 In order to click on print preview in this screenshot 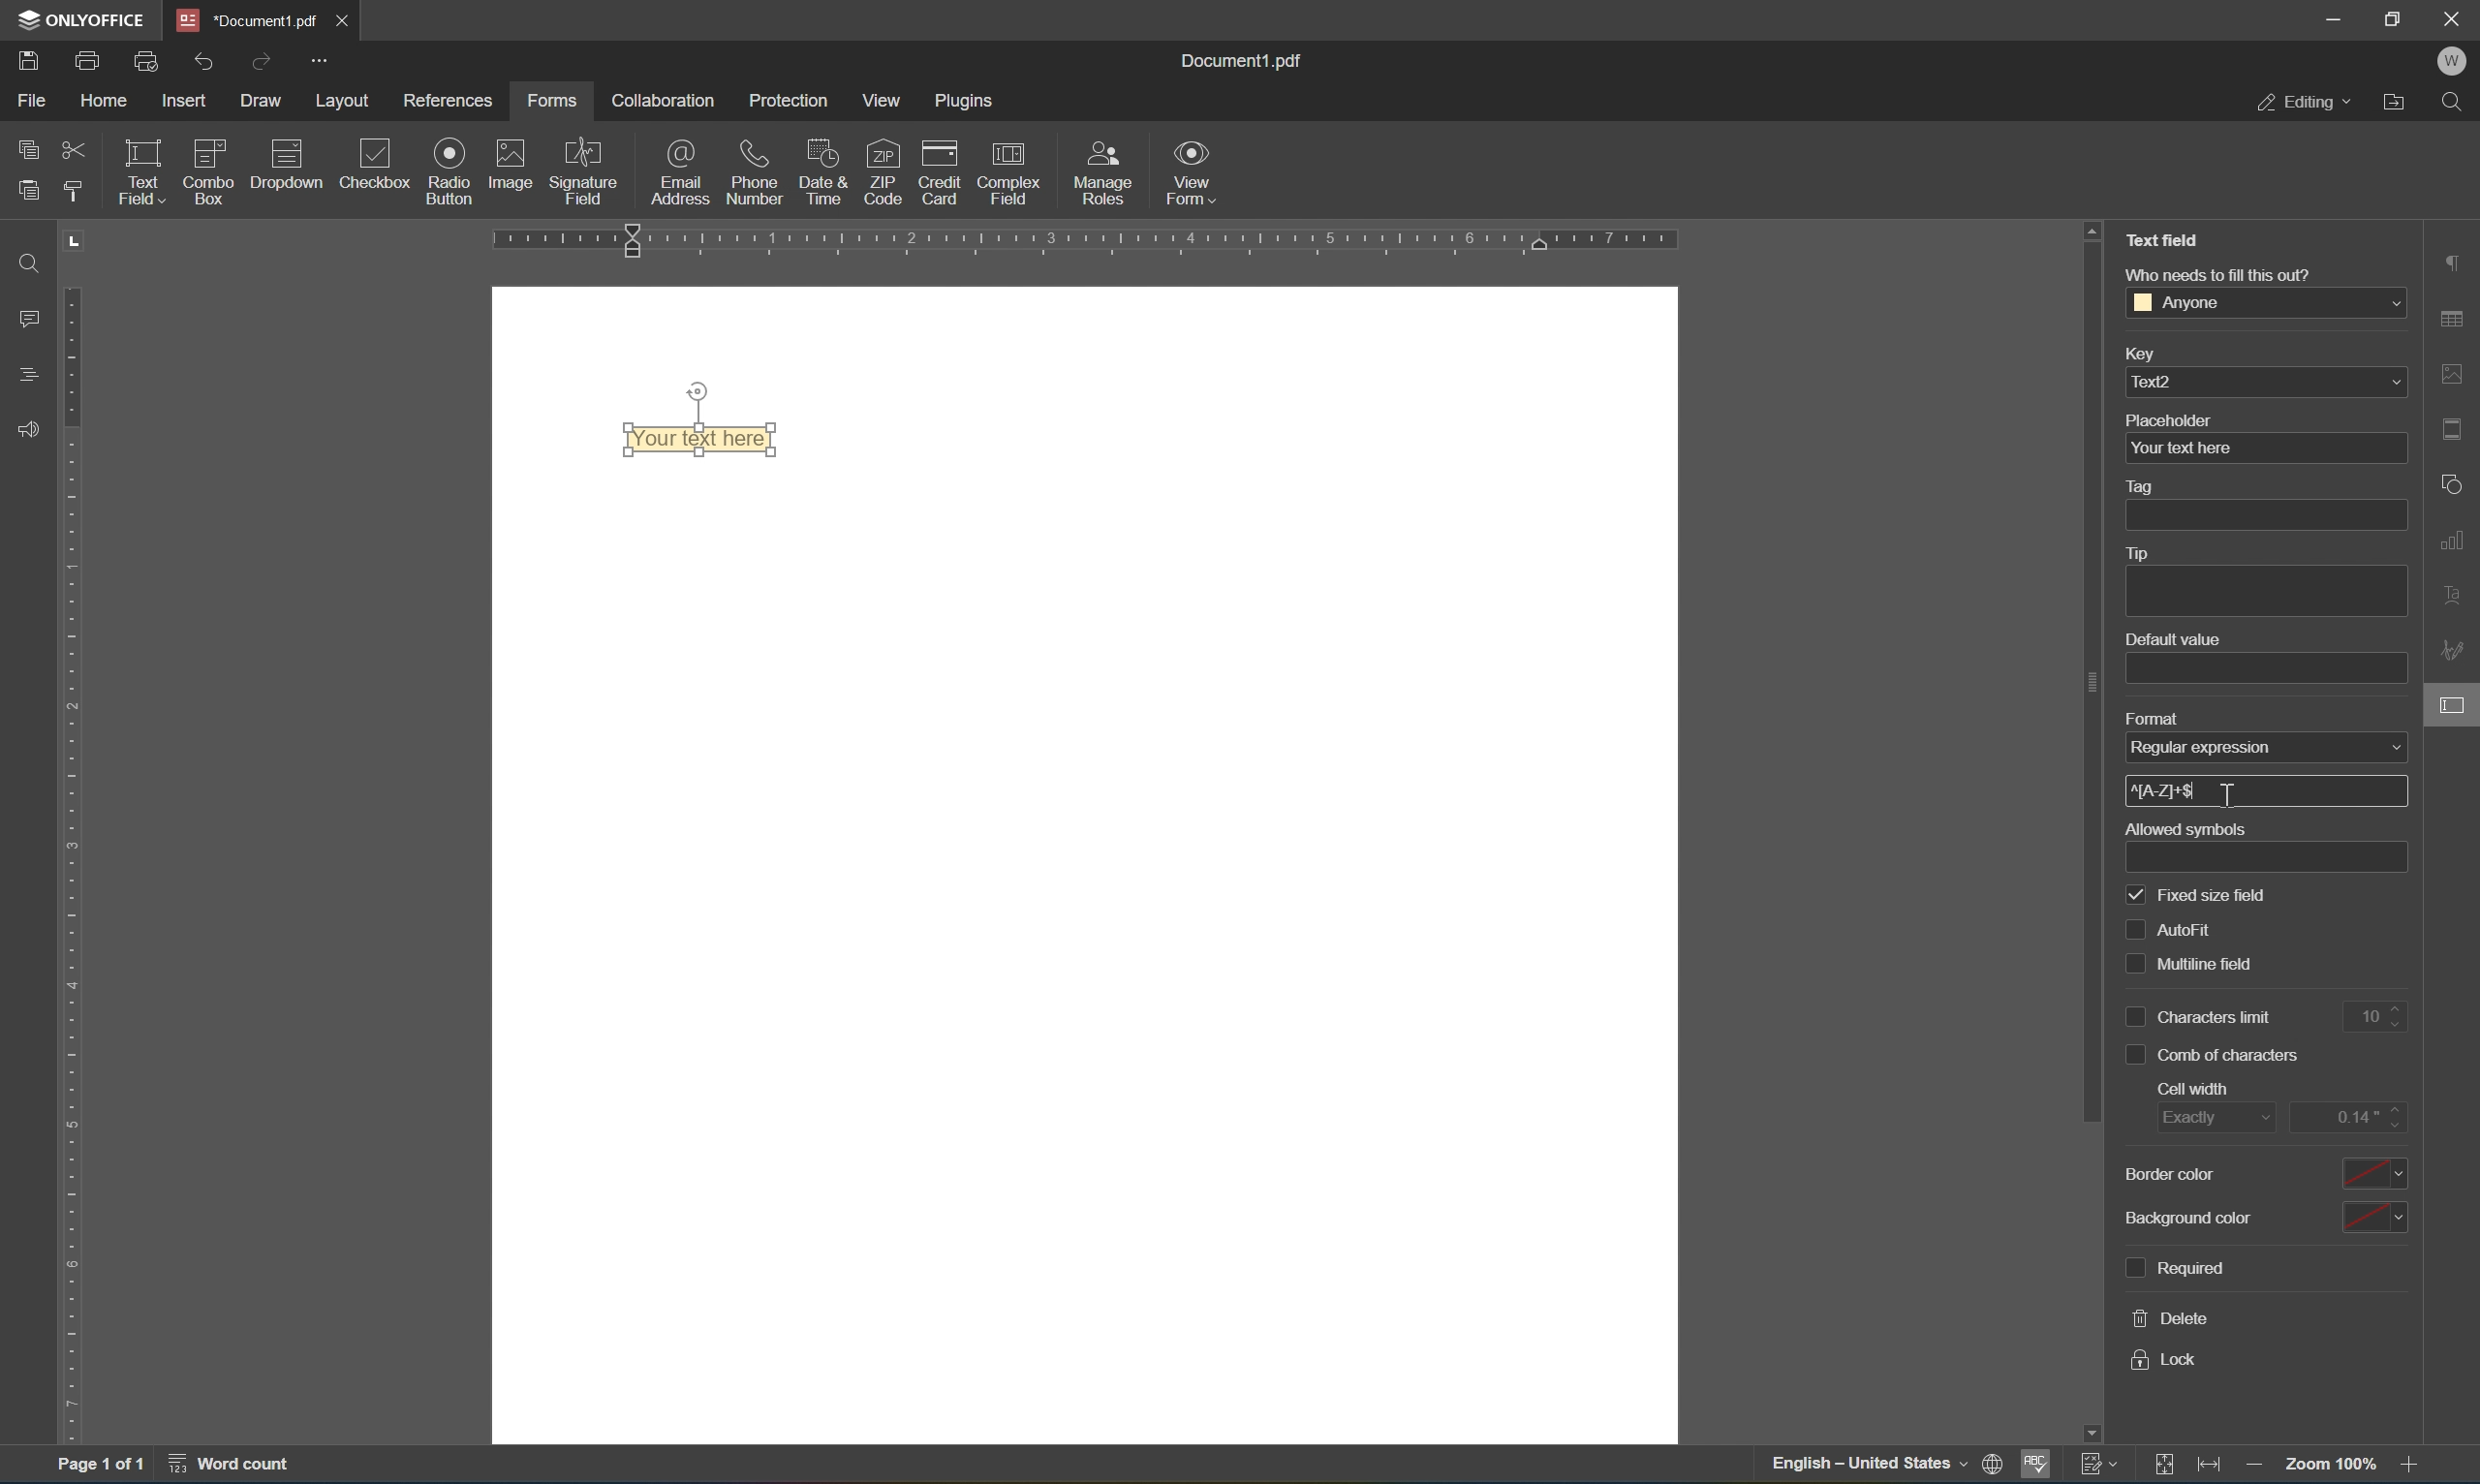, I will do `click(144, 59)`.